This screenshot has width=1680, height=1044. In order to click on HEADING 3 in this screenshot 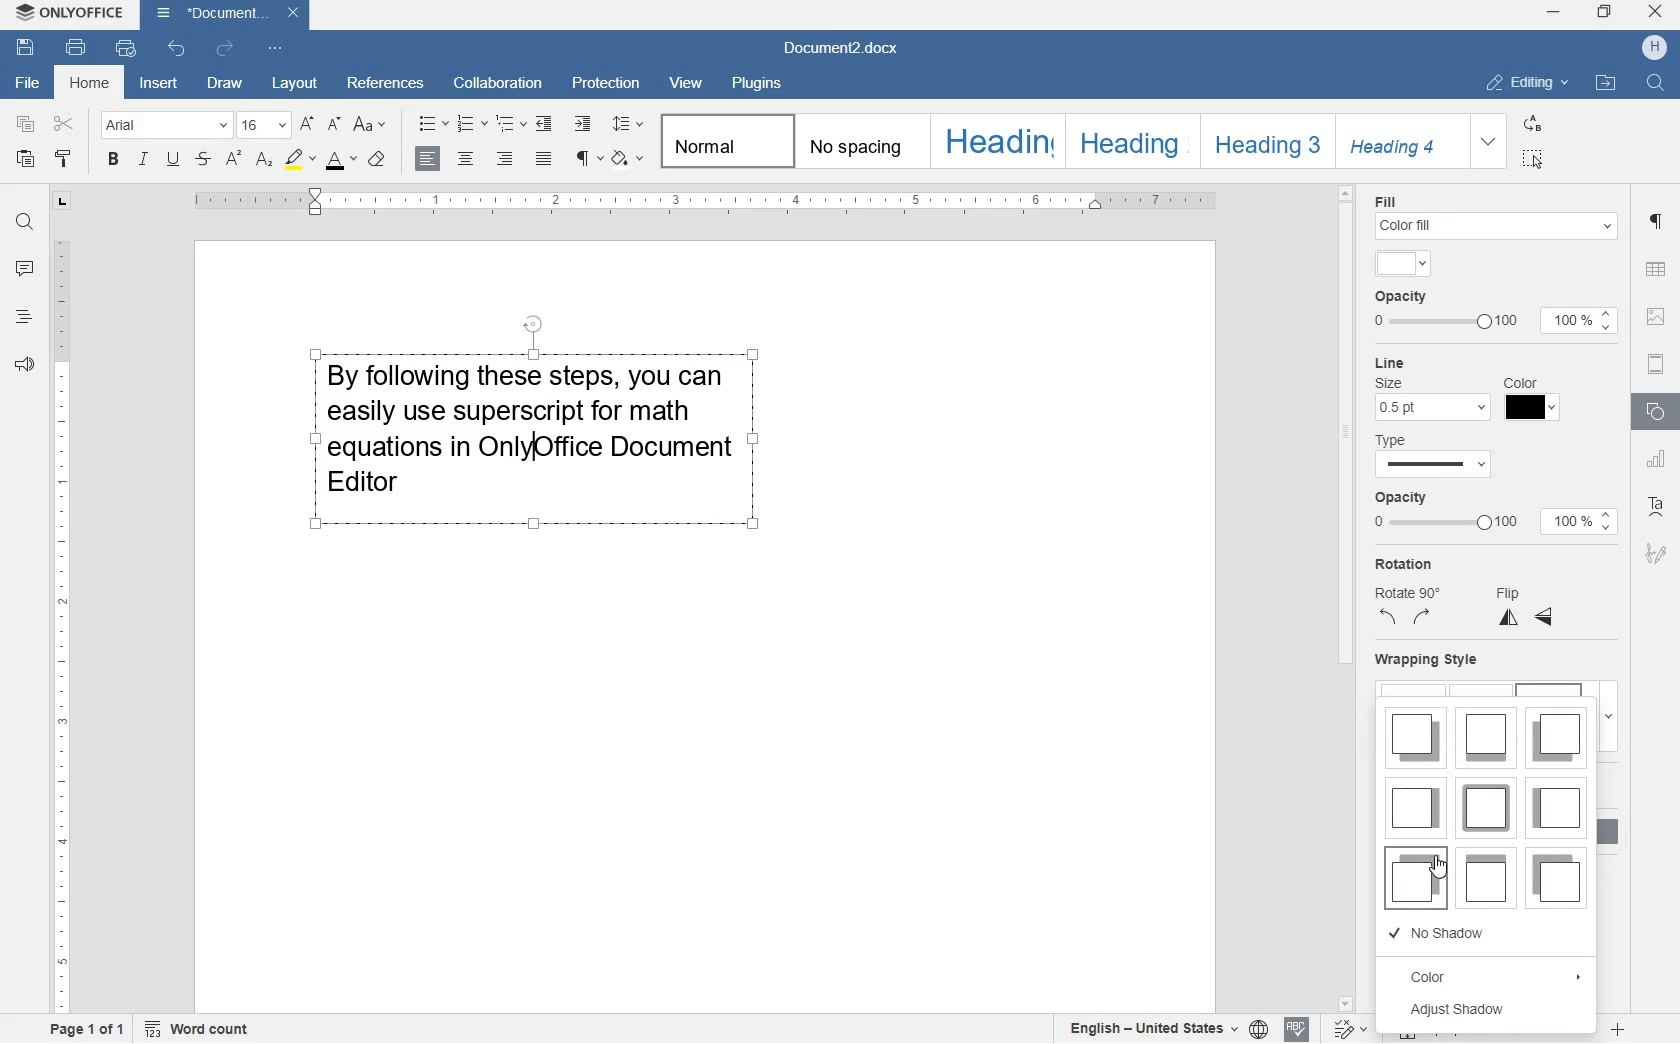, I will do `click(1263, 141)`.